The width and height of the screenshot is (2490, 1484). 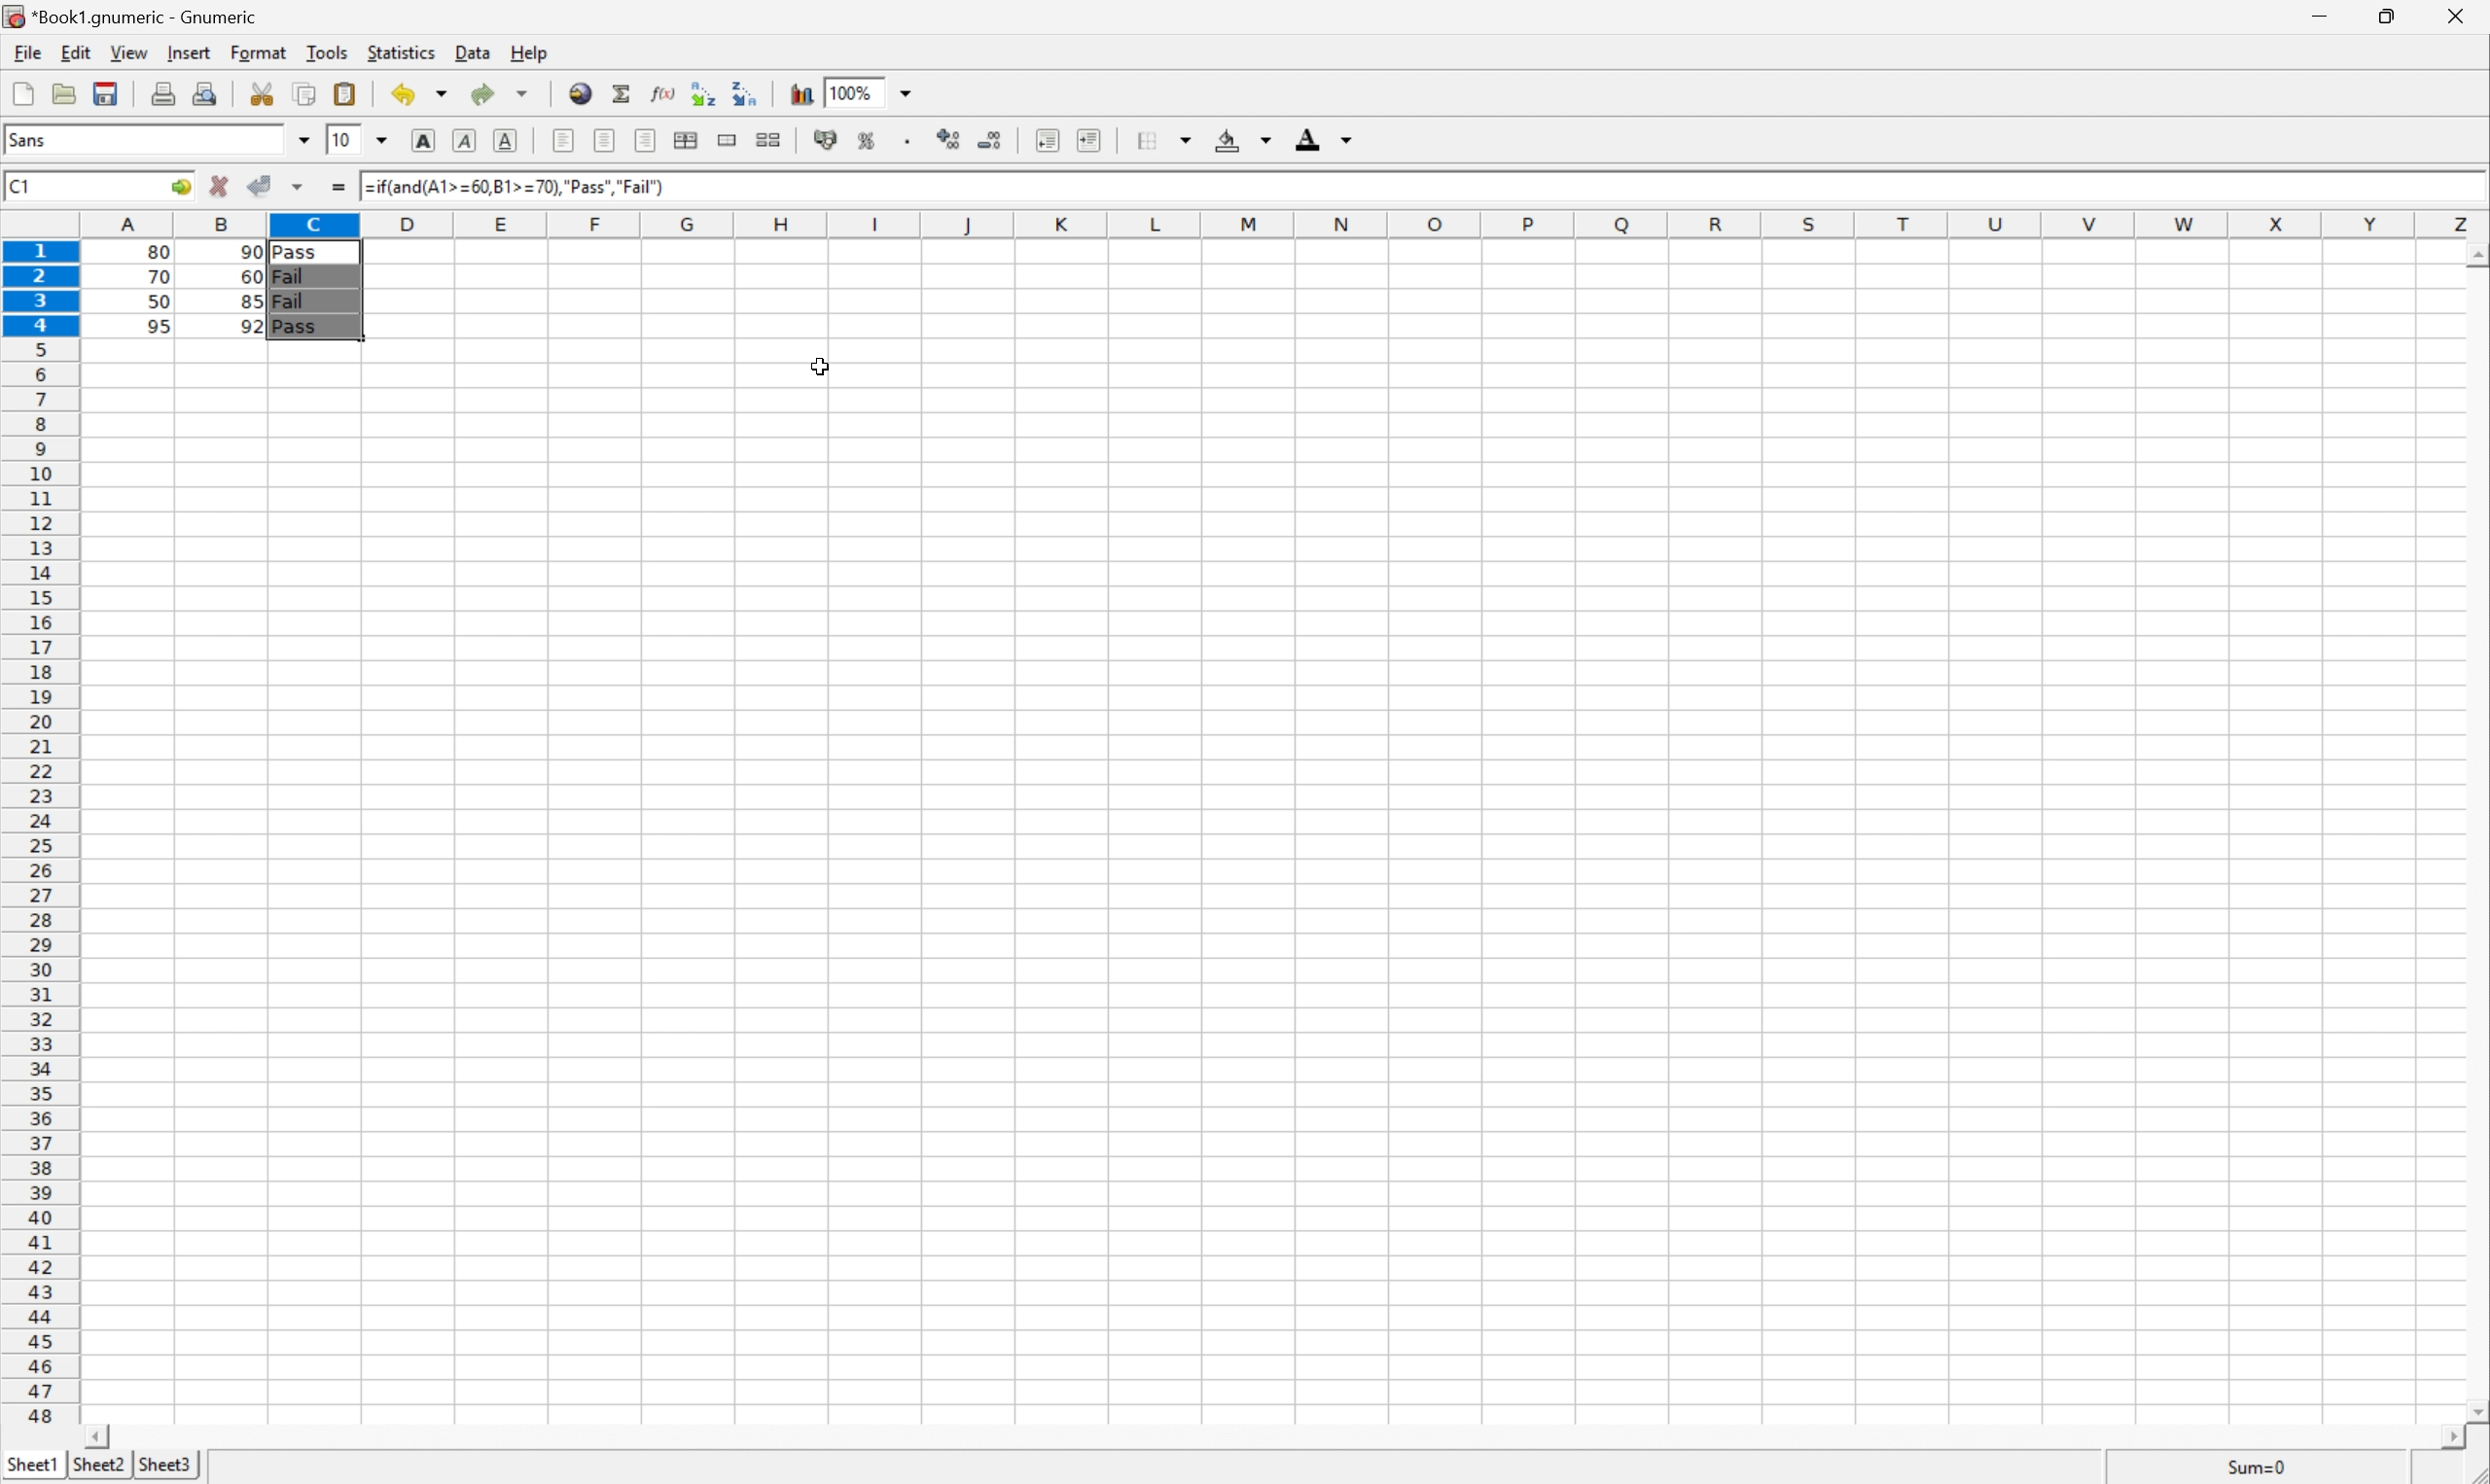 What do you see at coordinates (797, 93) in the screenshot?
I see `Chart` at bounding box center [797, 93].